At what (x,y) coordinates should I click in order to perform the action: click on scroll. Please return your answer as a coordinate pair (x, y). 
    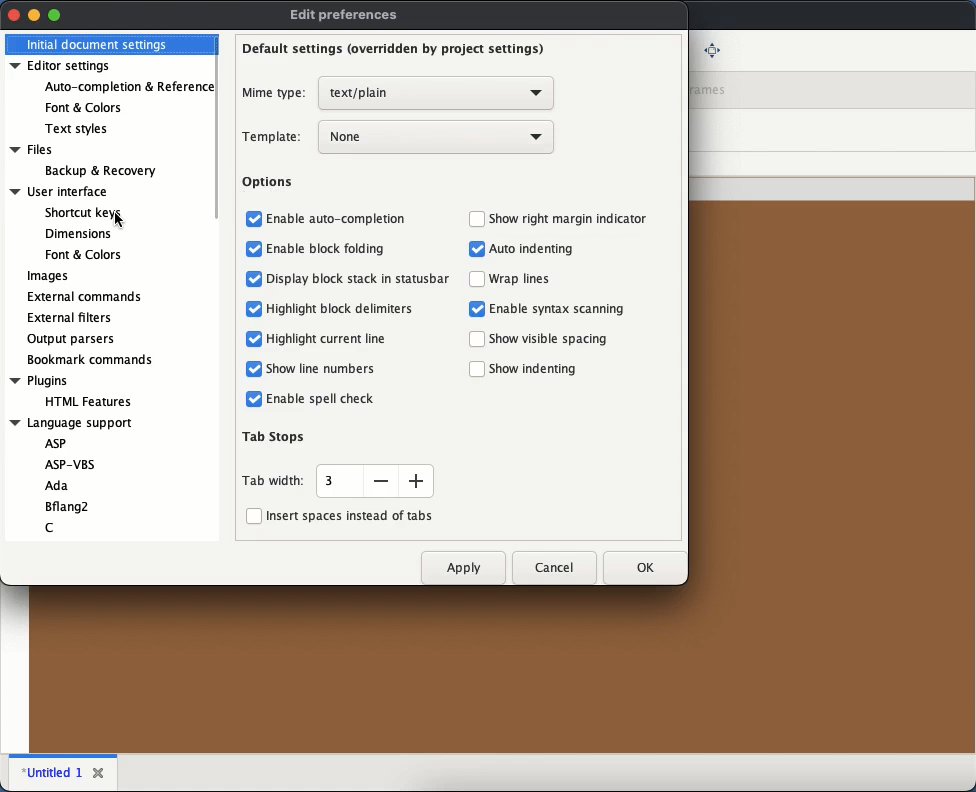
    Looking at the image, I should click on (220, 127).